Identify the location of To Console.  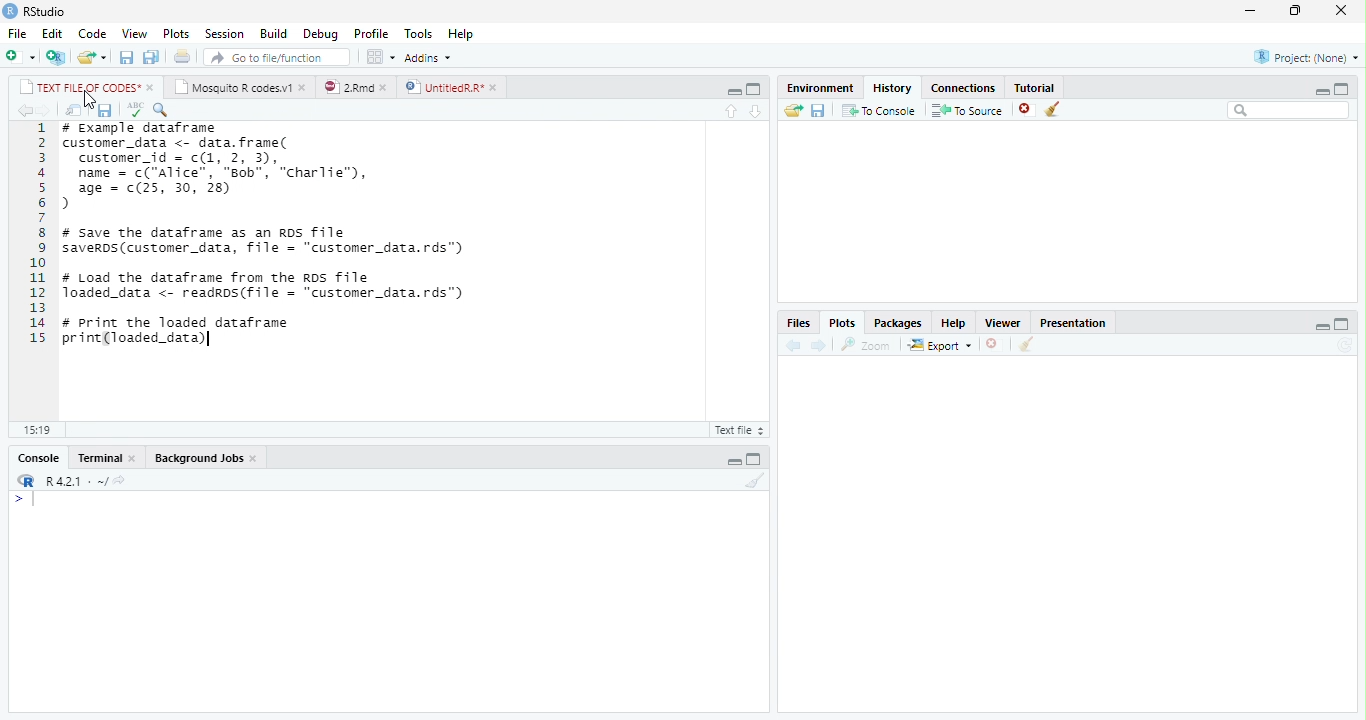
(878, 110).